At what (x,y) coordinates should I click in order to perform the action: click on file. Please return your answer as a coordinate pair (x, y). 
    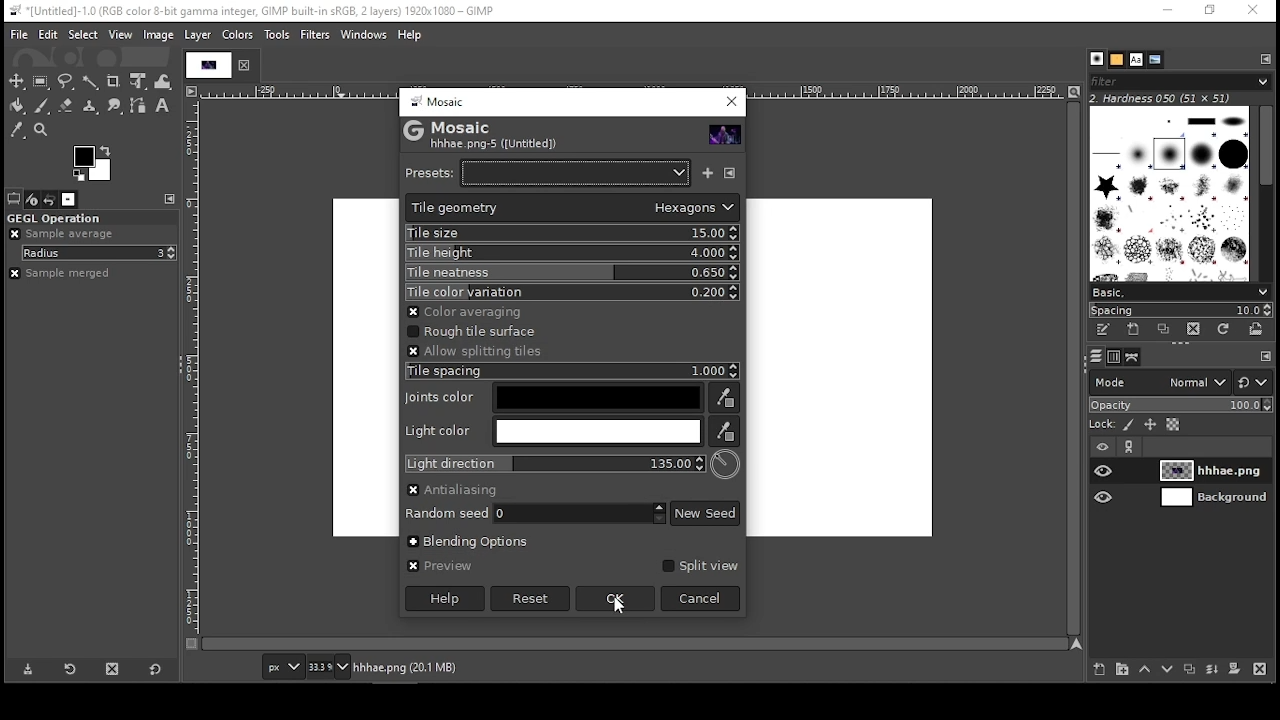
    Looking at the image, I should click on (19, 33).